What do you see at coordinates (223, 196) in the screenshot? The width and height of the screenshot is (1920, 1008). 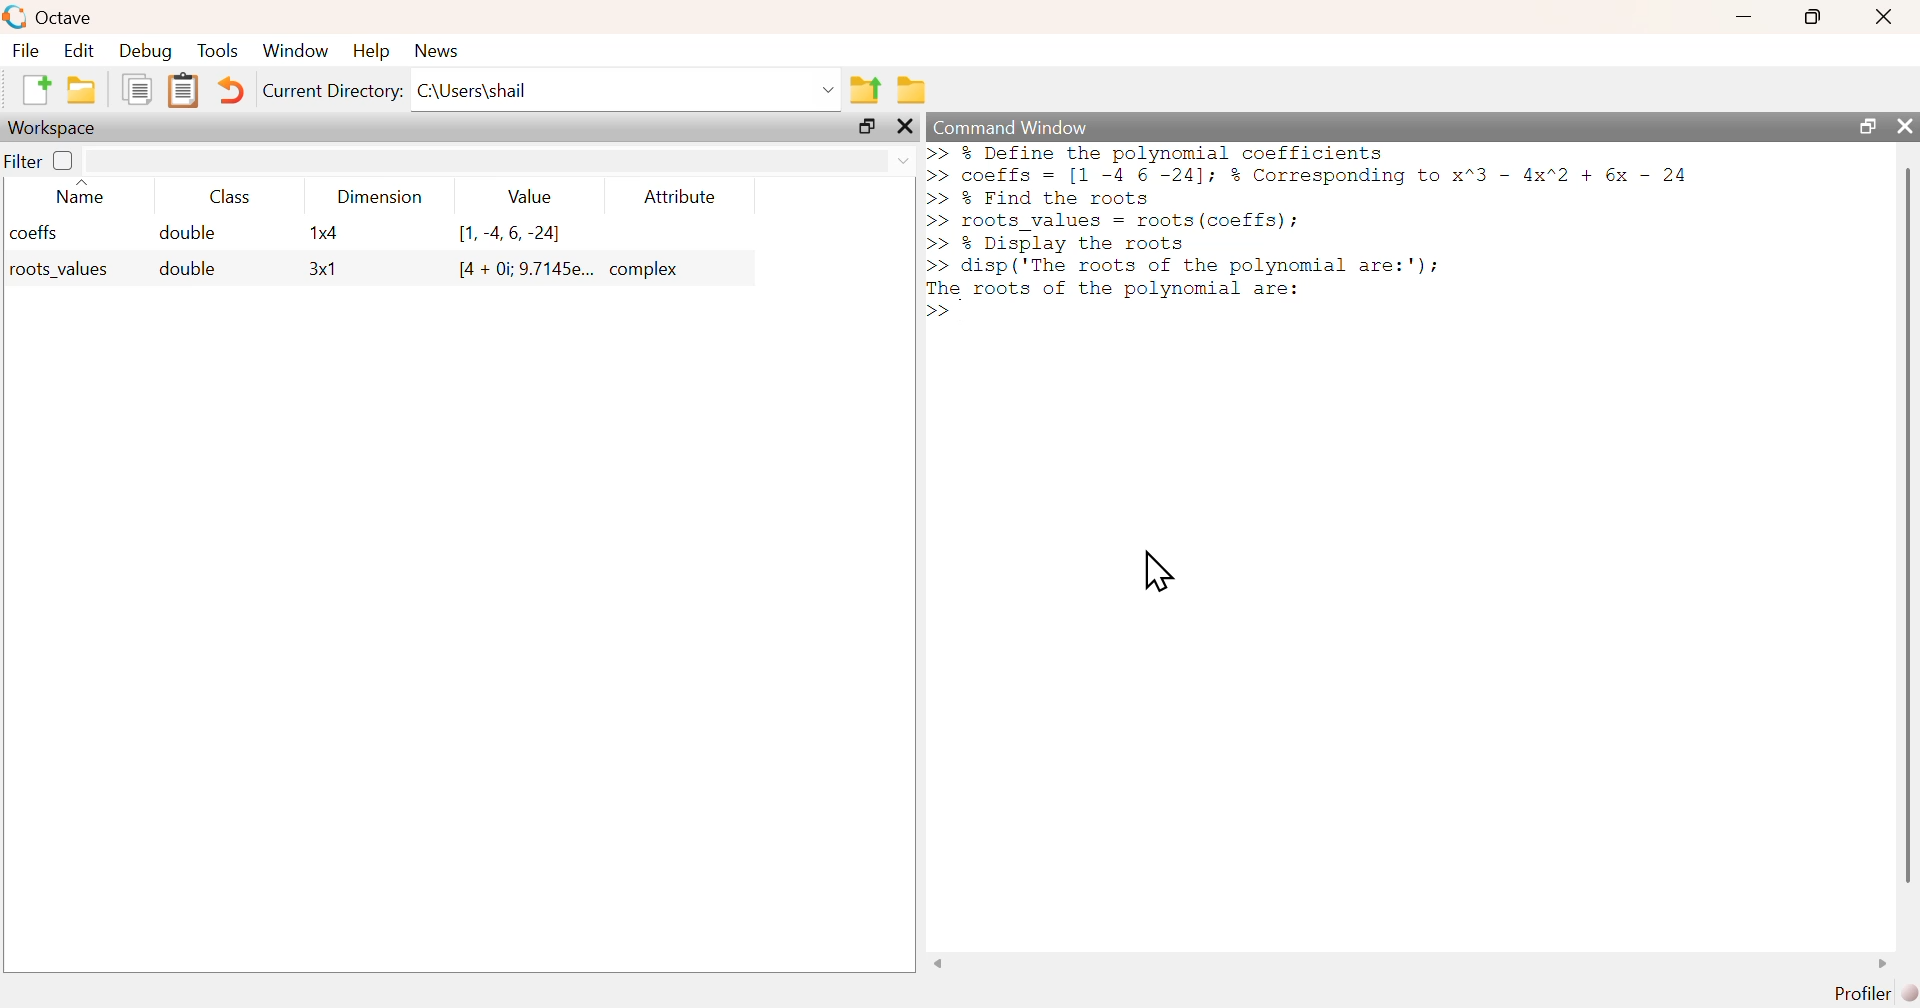 I see `Class` at bounding box center [223, 196].